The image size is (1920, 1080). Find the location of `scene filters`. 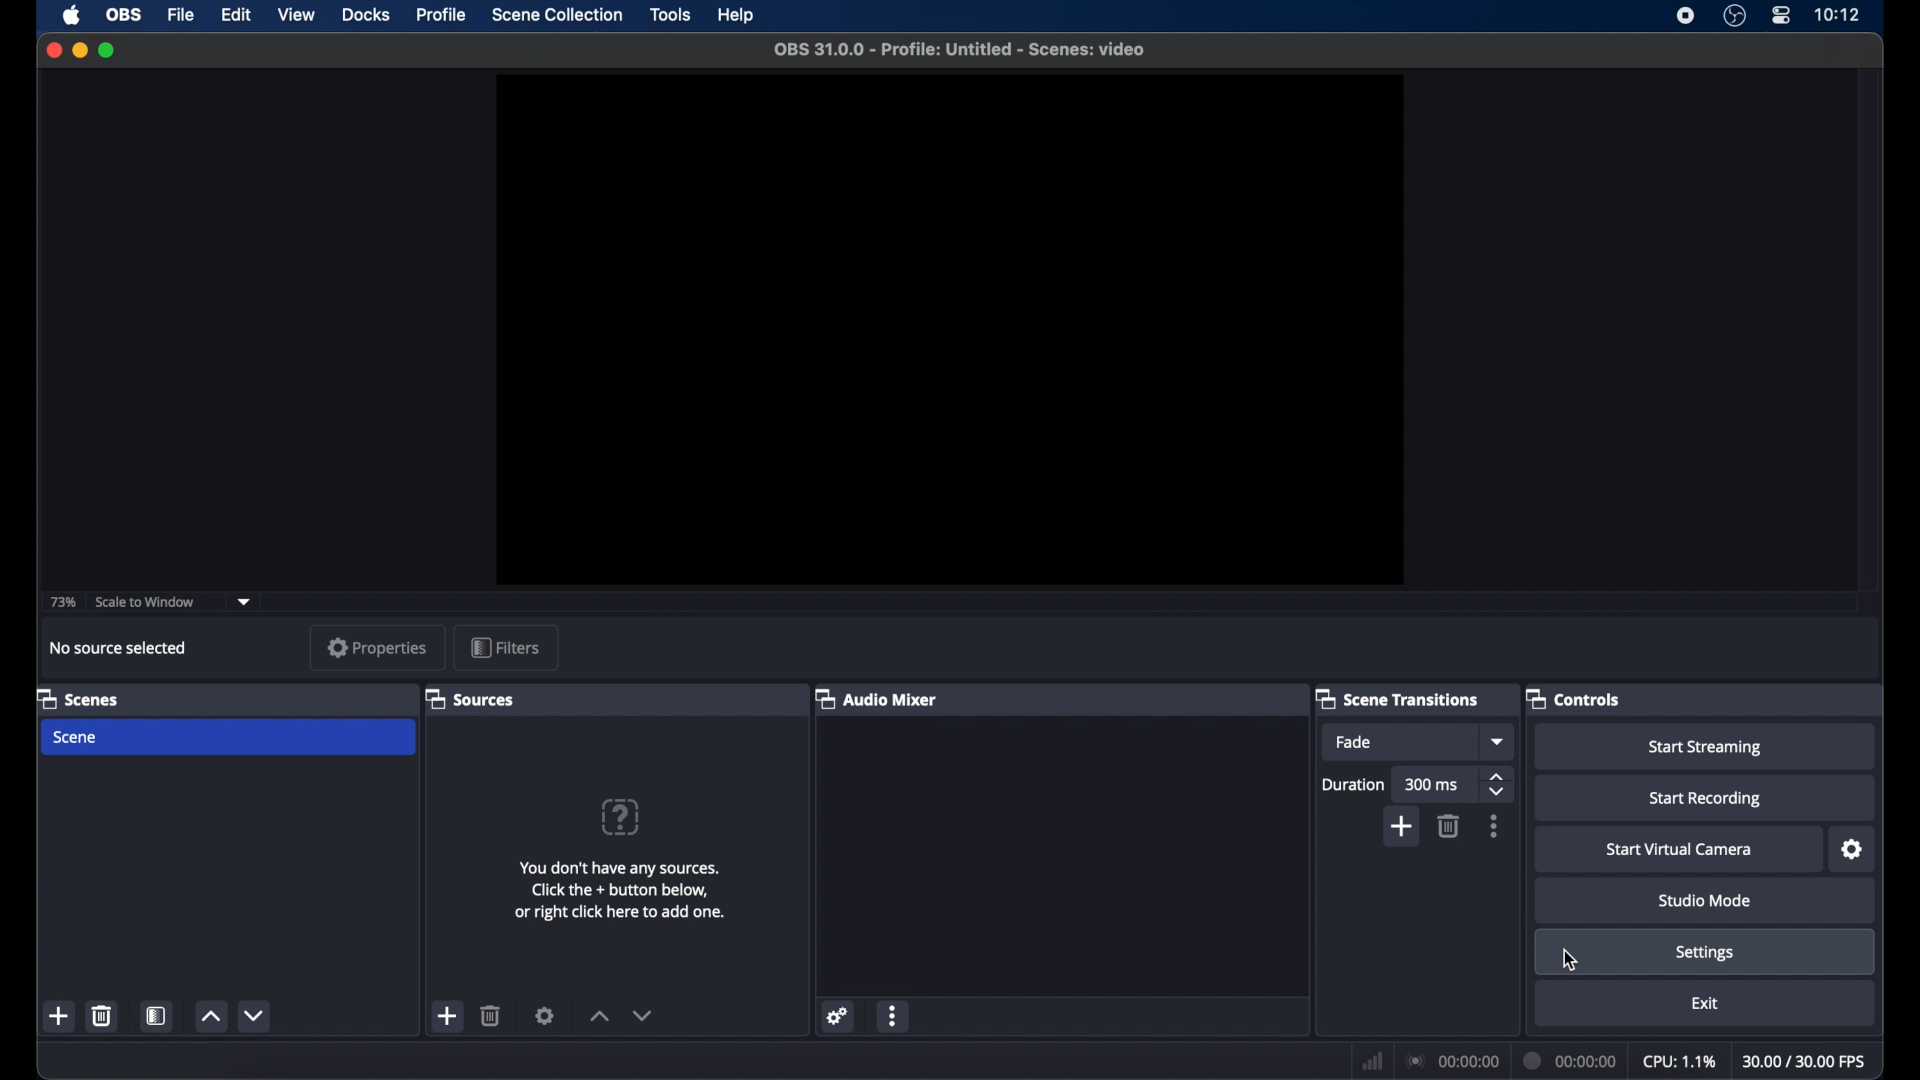

scene filters is located at coordinates (158, 1017).